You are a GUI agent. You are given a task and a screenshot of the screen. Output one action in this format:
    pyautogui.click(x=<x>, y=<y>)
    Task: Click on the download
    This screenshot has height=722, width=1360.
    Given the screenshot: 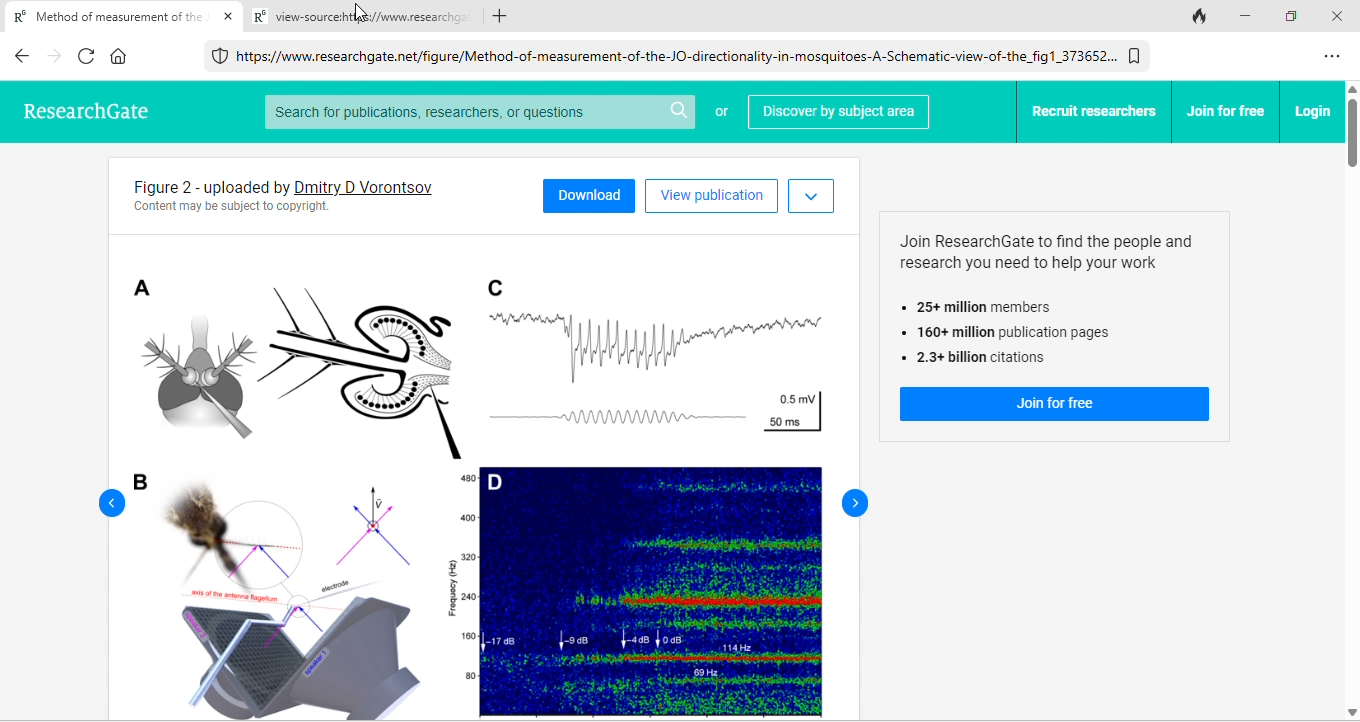 What is the action you would take?
    pyautogui.click(x=590, y=195)
    